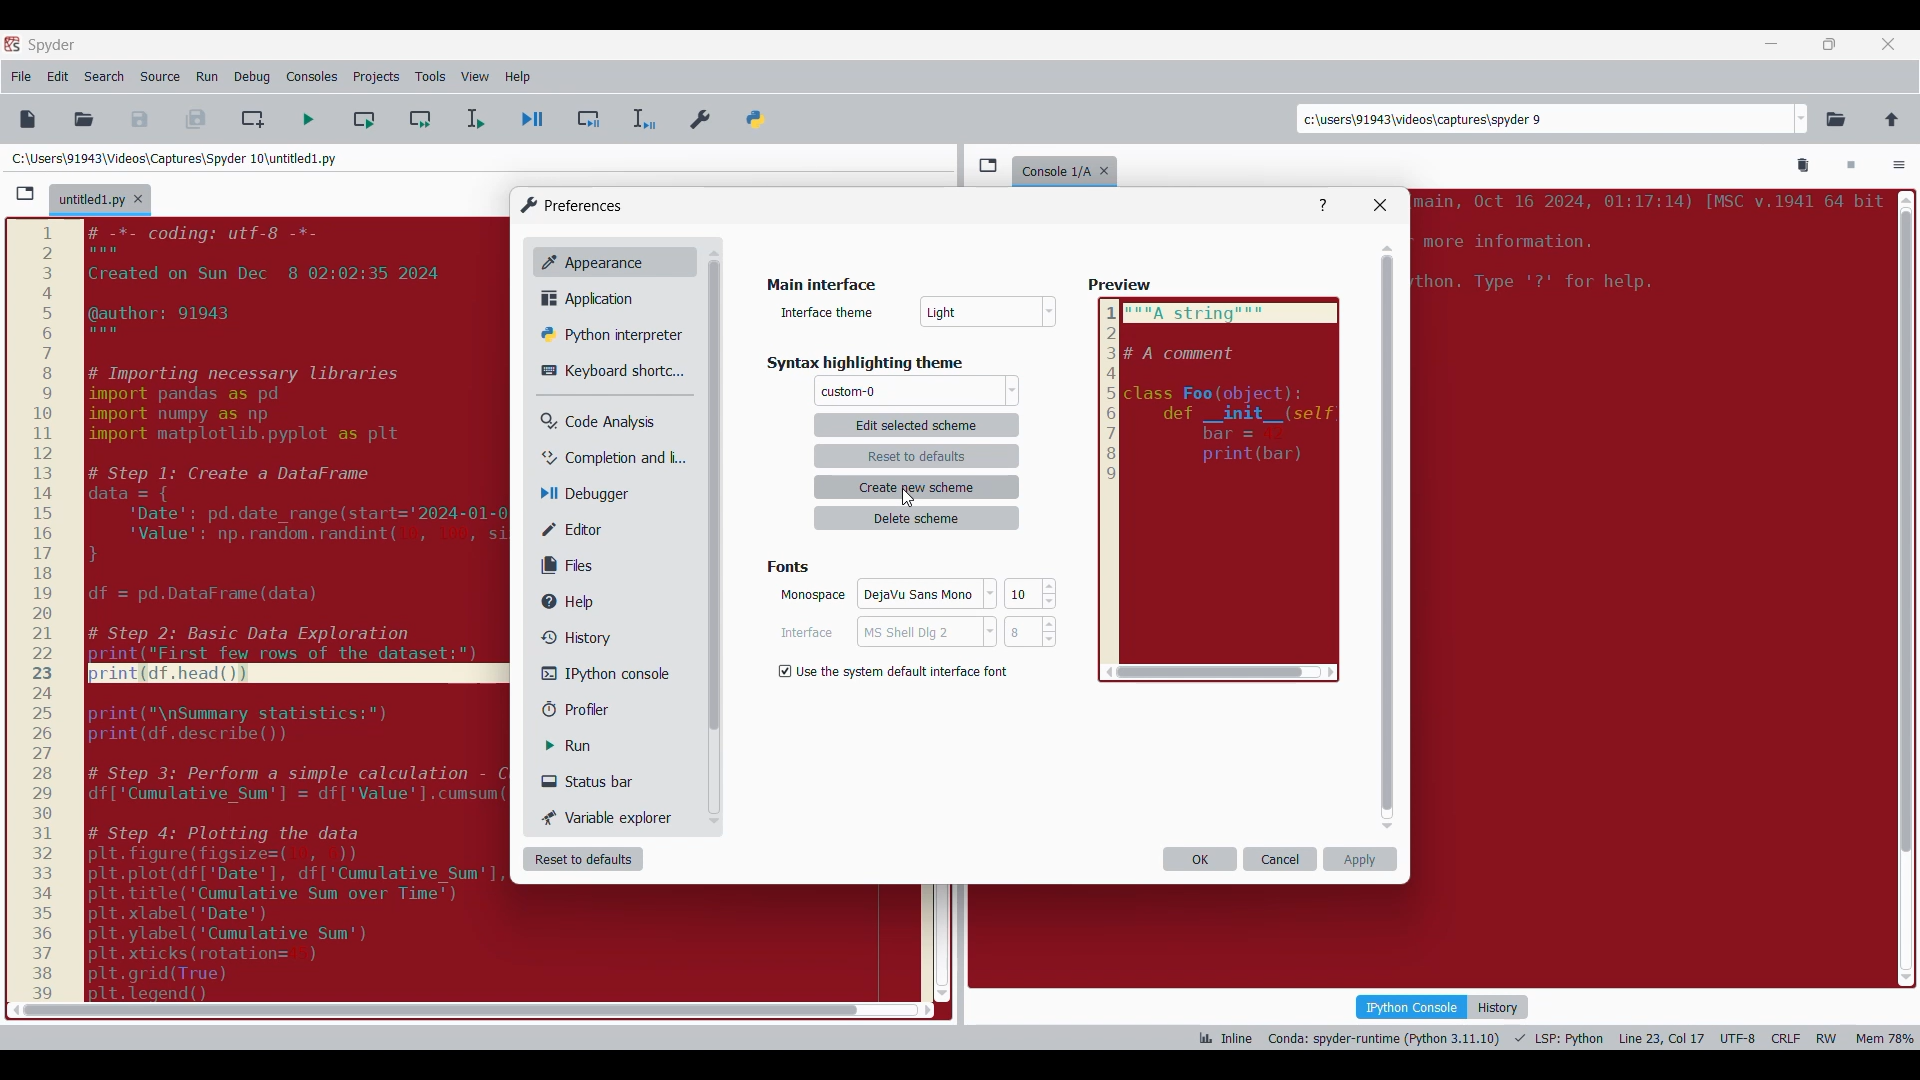  Describe the element at coordinates (613, 638) in the screenshot. I see `History` at that location.